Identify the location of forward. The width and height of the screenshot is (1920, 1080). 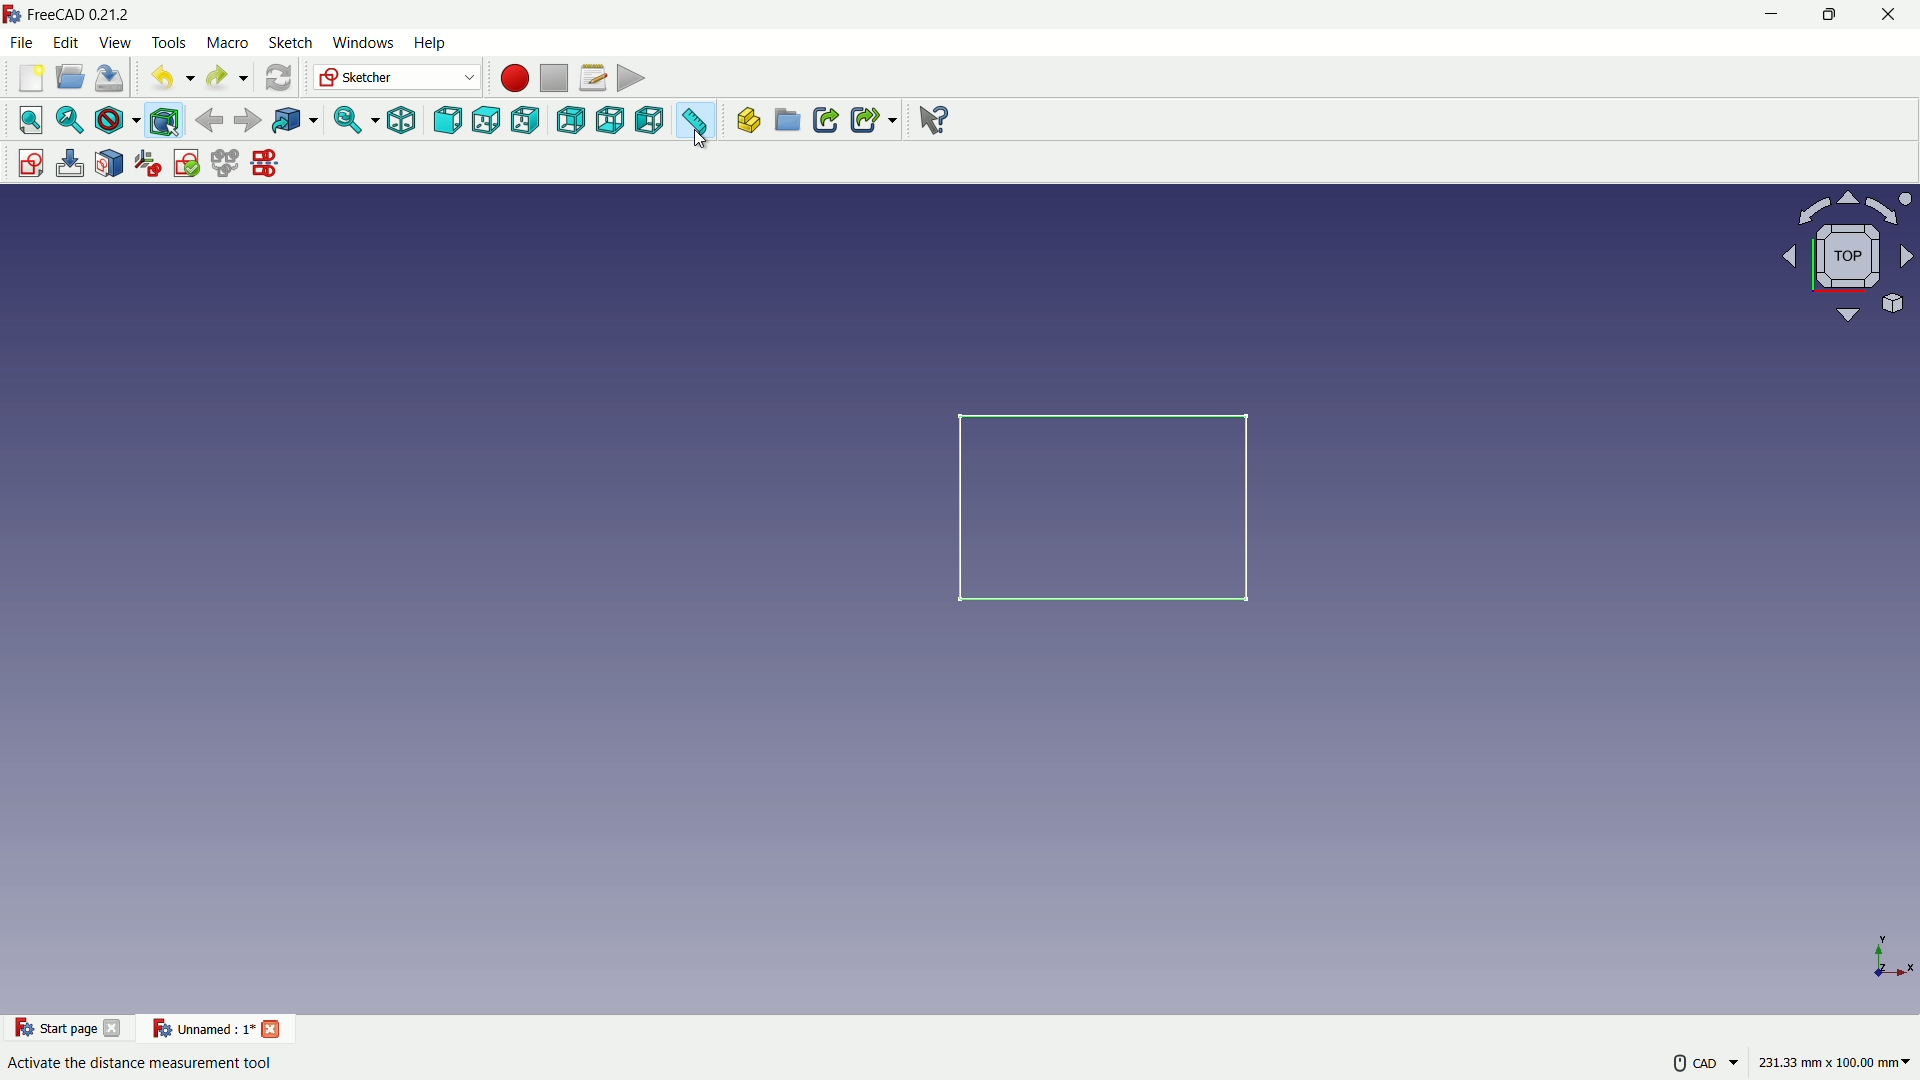
(247, 120).